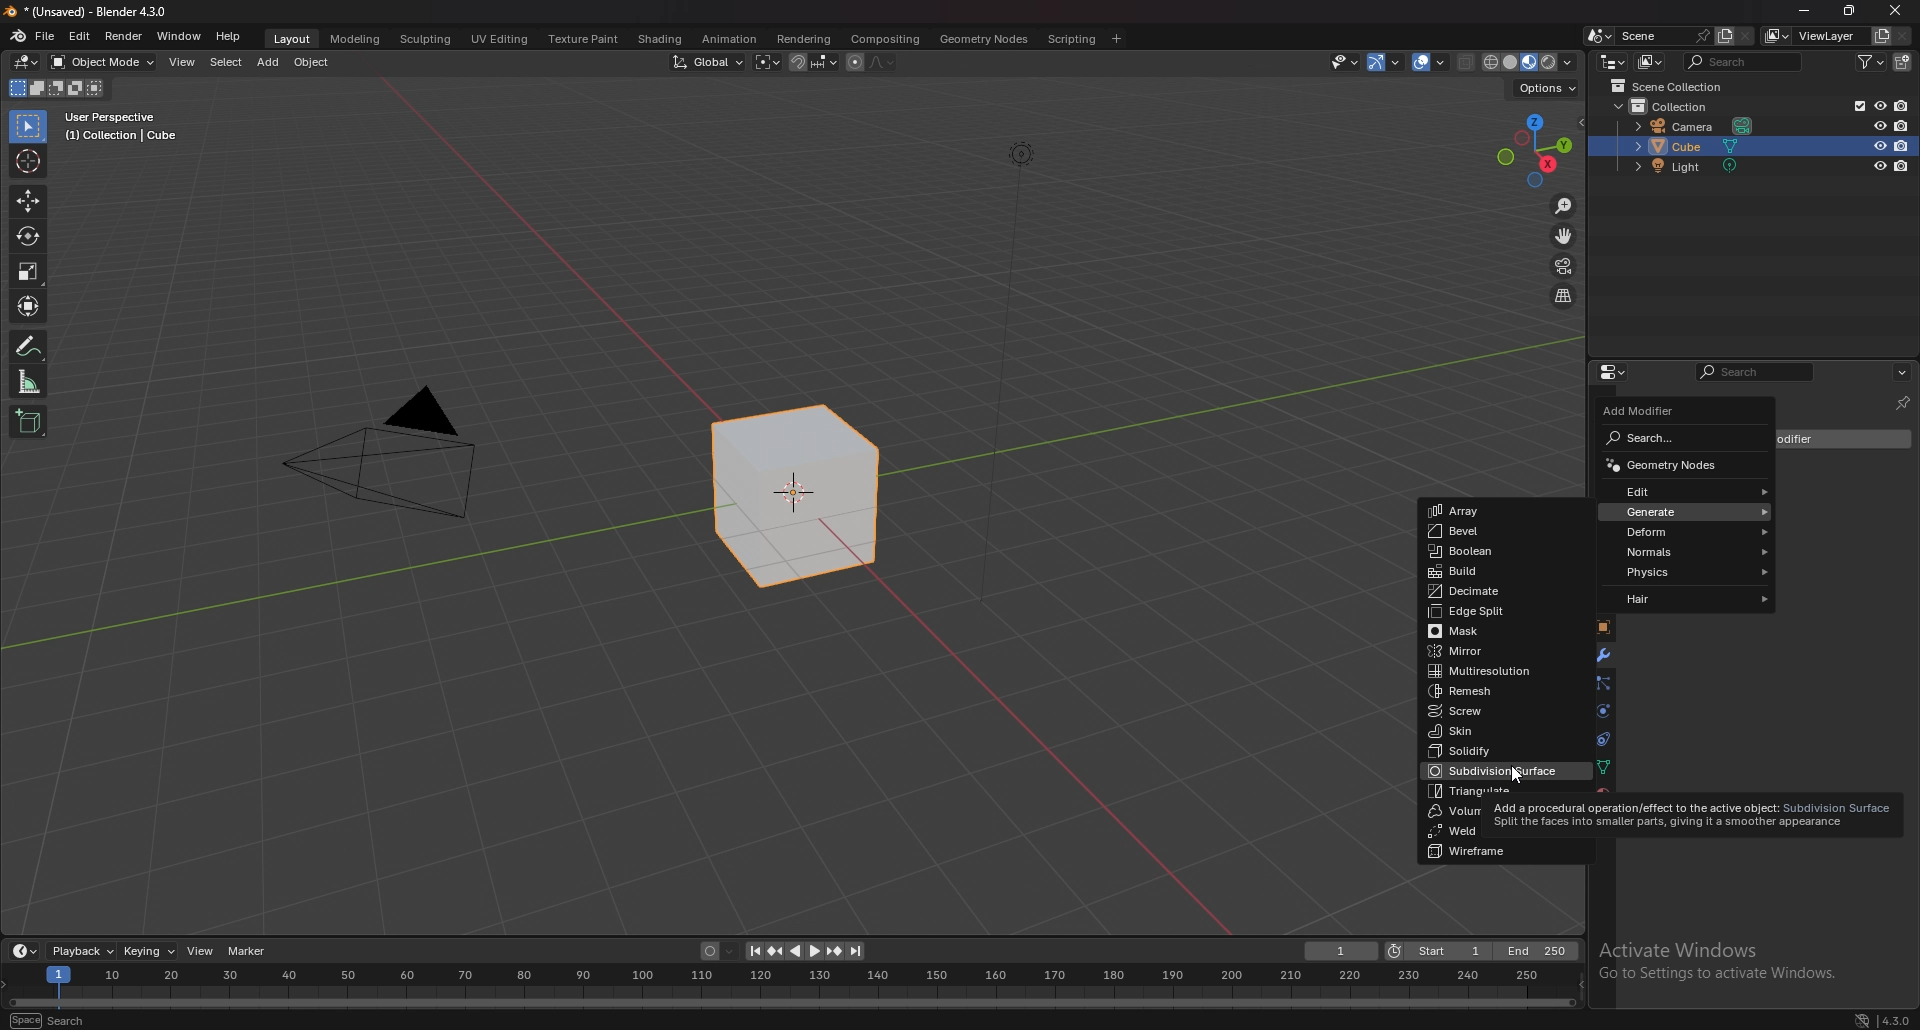  I want to click on mask, so click(1496, 632).